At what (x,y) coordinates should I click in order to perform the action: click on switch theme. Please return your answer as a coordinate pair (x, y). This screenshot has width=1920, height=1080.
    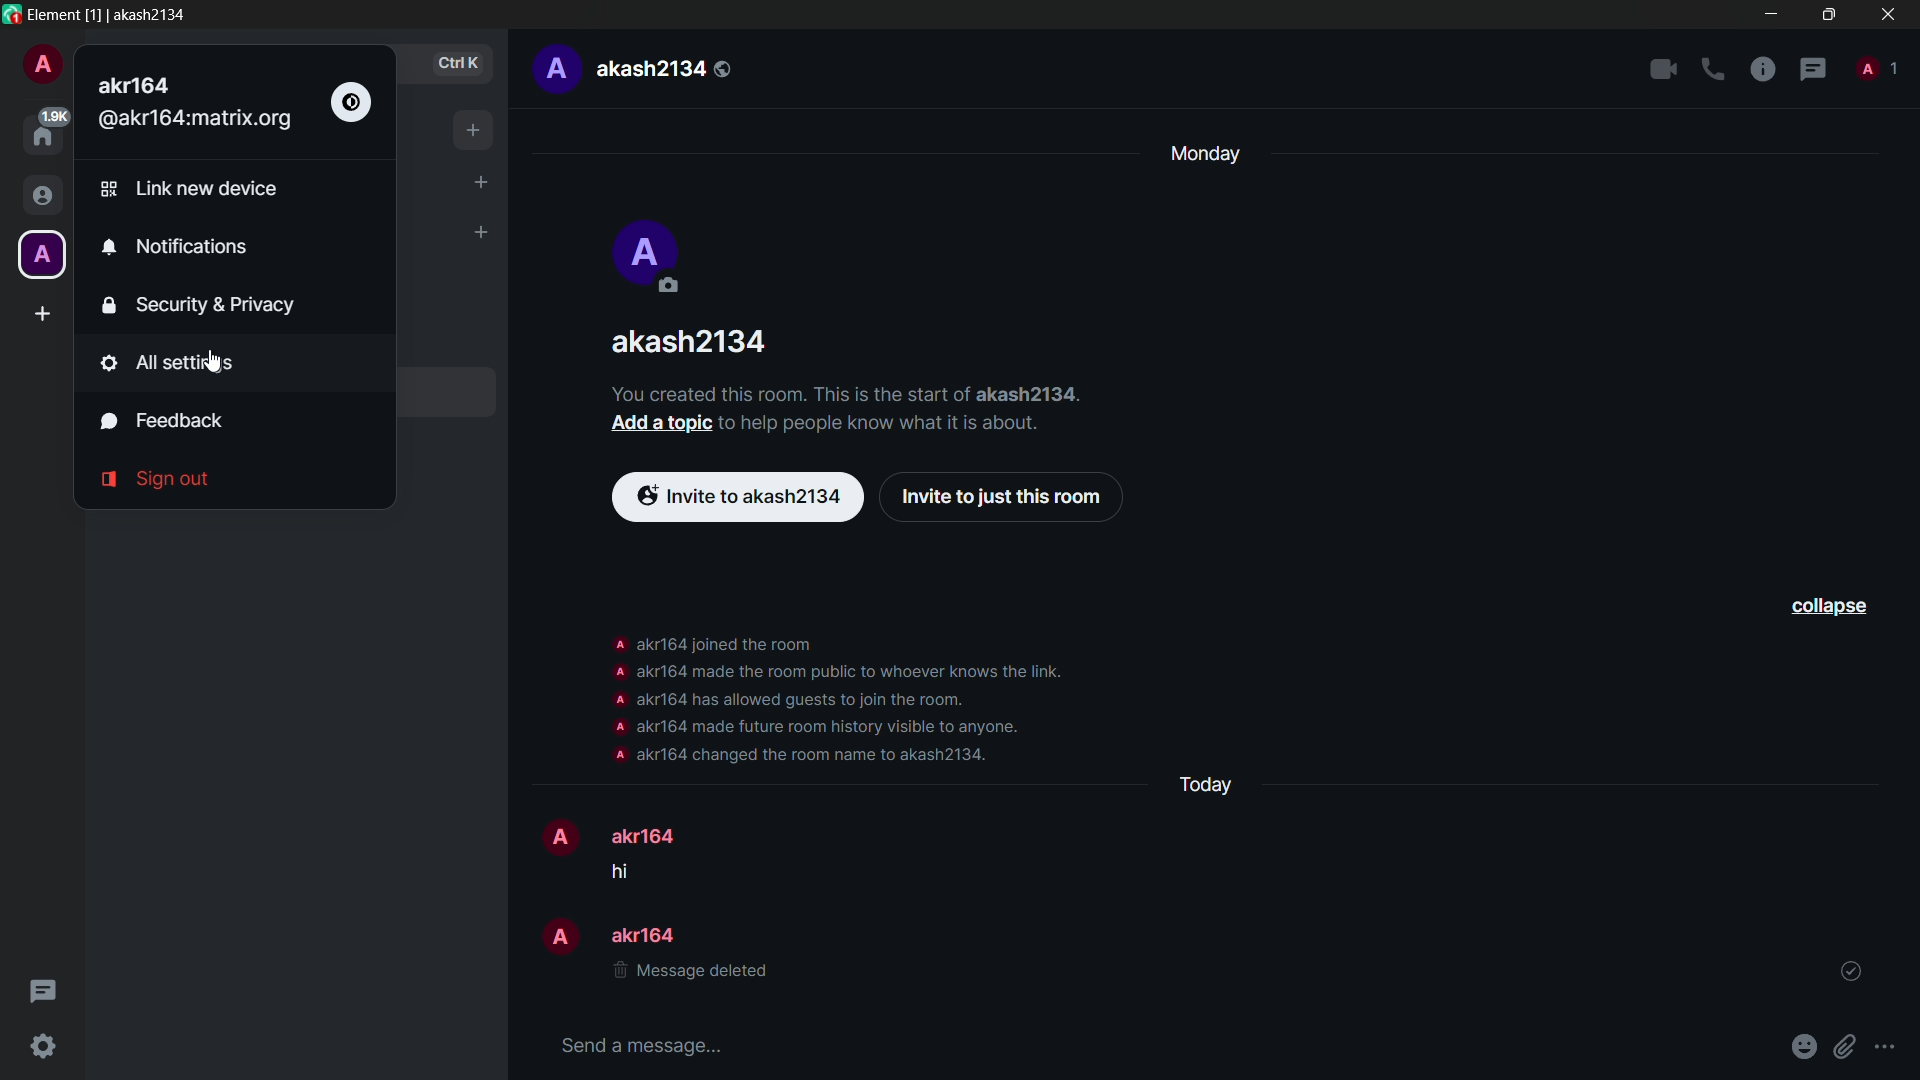
    Looking at the image, I should click on (351, 104).